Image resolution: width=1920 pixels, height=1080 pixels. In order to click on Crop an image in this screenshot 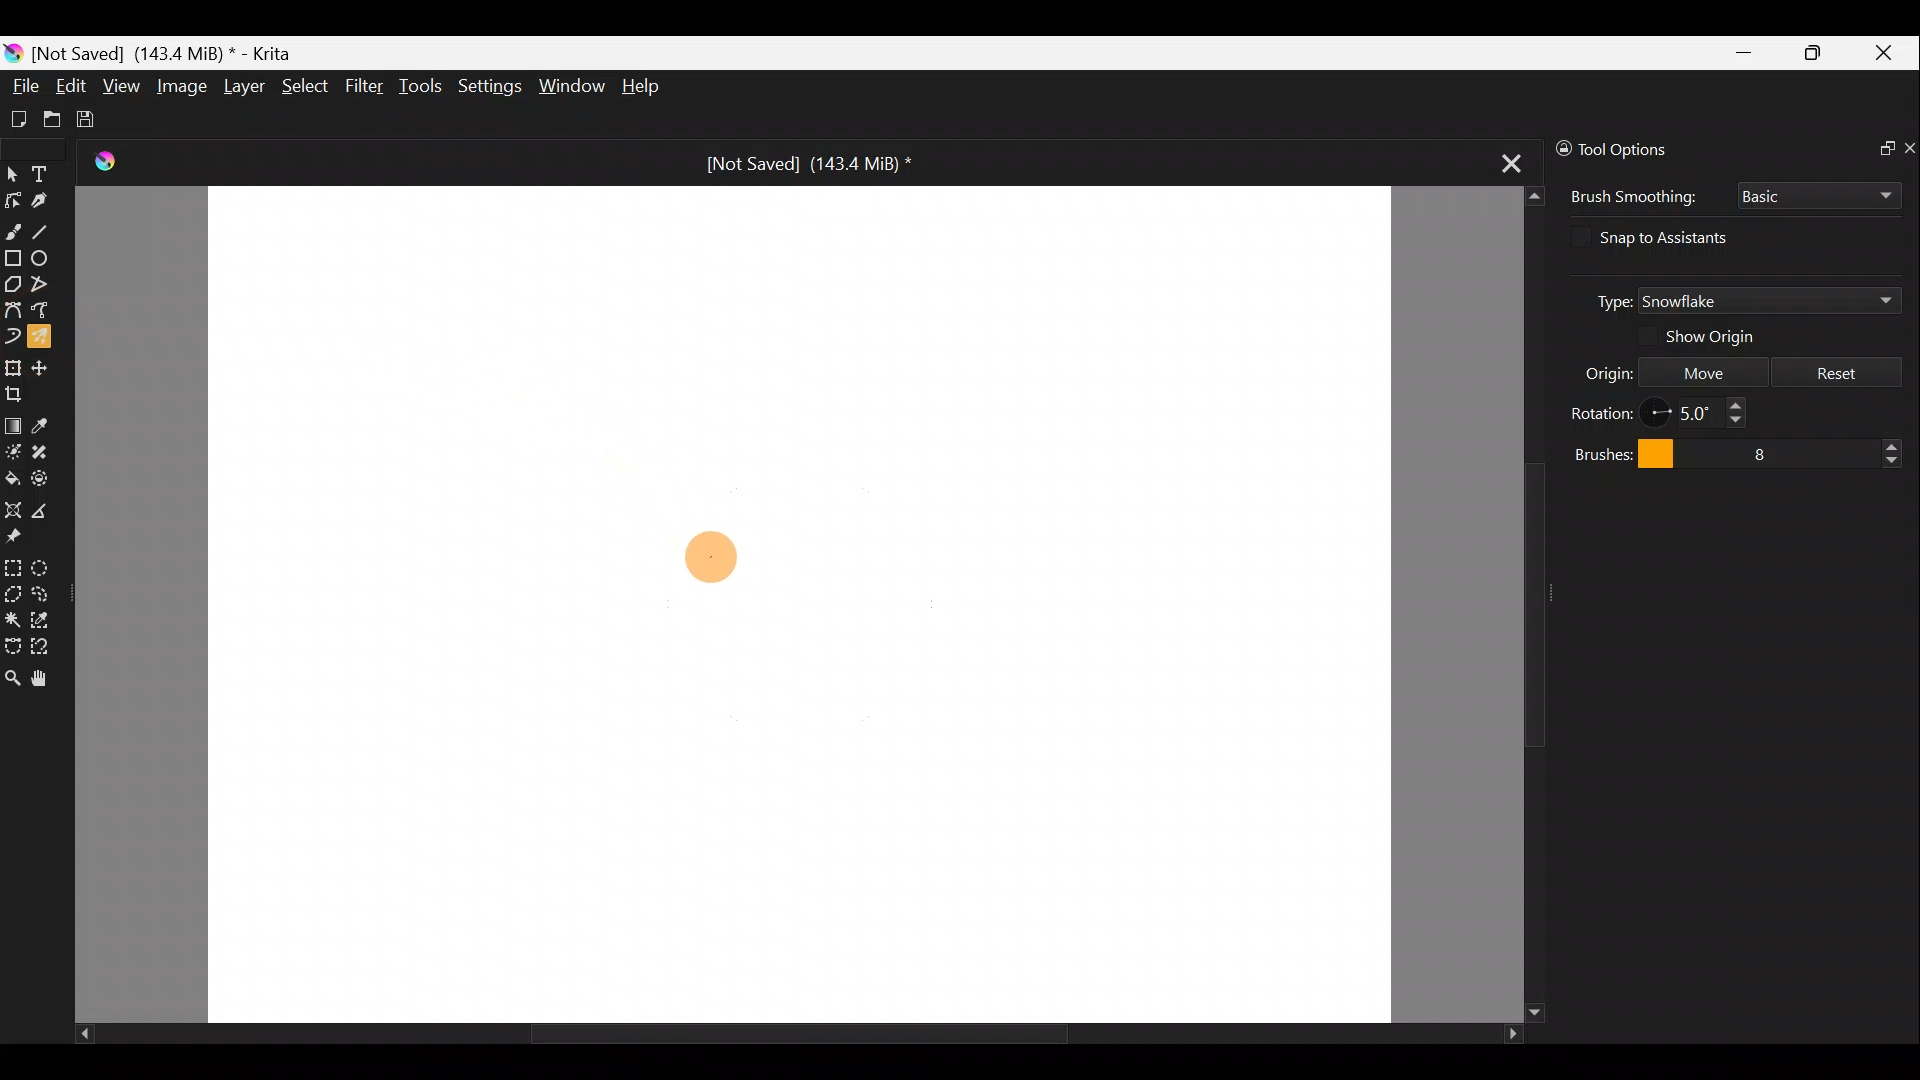, I will do `click(20, 392)`.